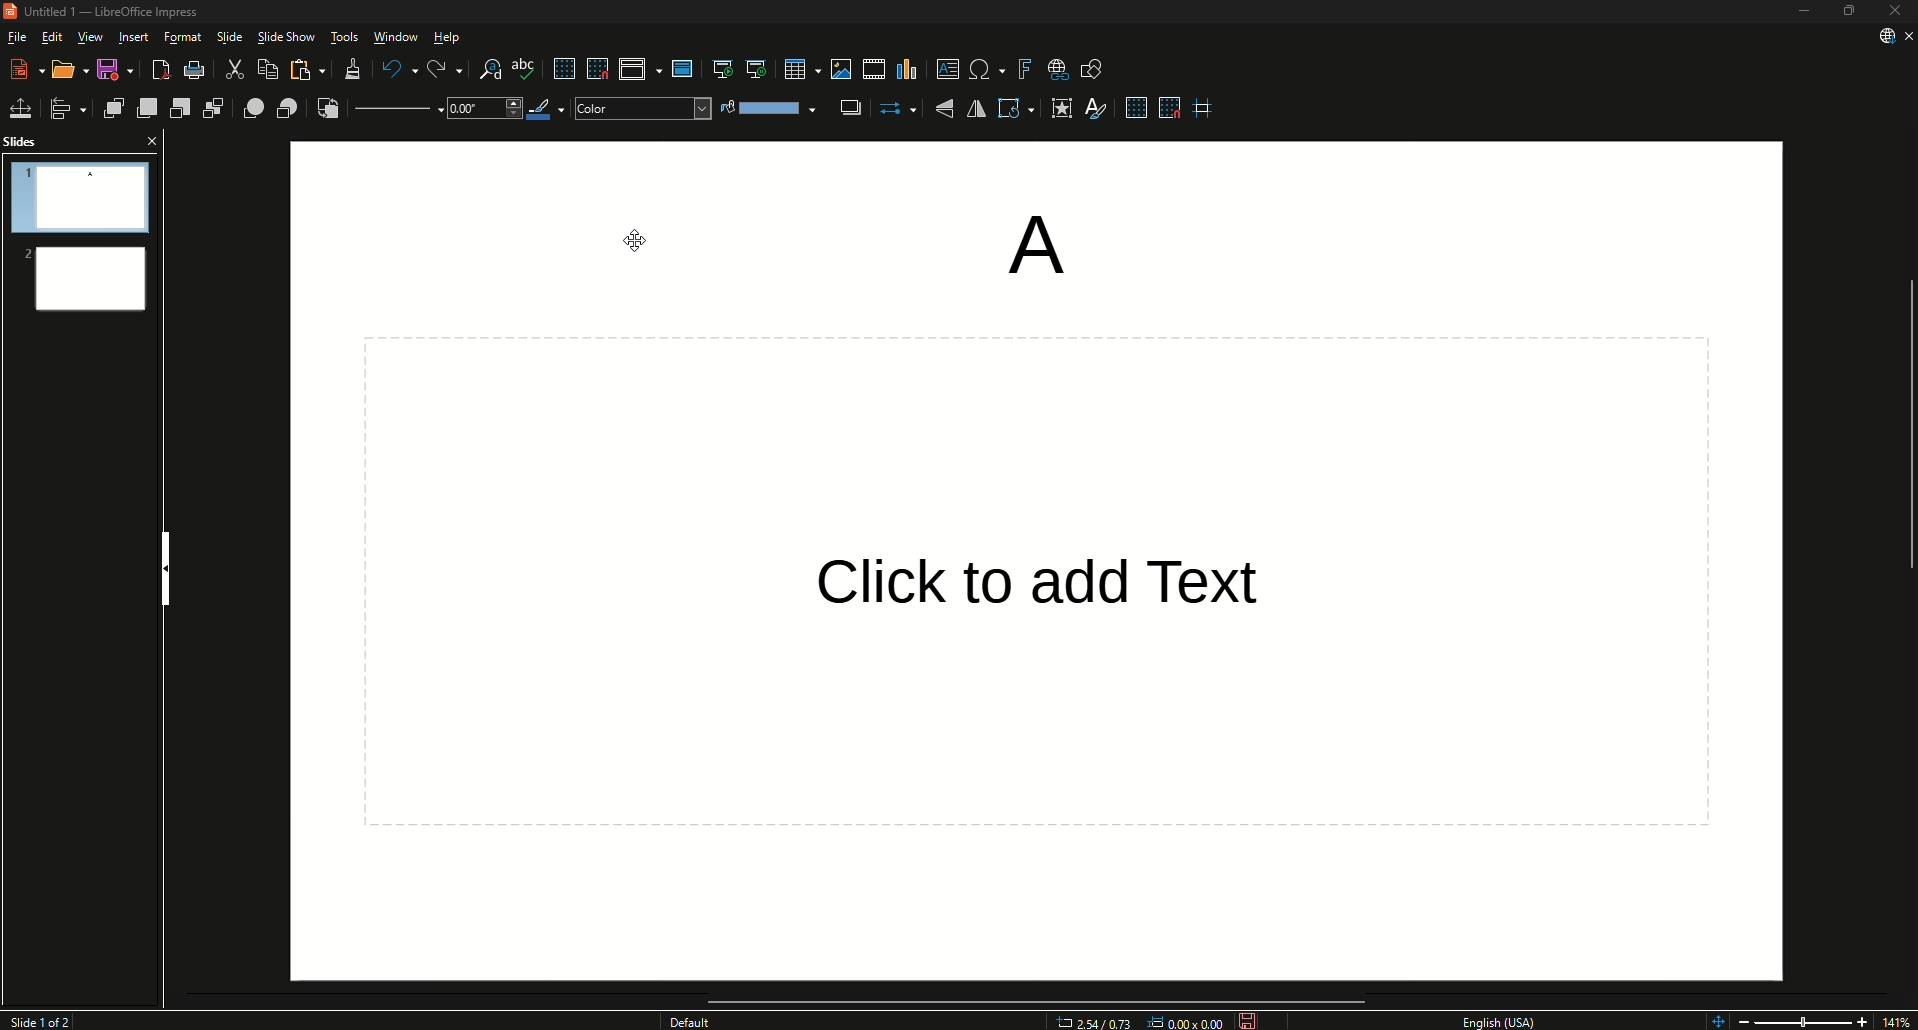  What do you see at coordinates (1878, 36) in the screenshot?
I see `Updates Available` at bounding box center [1878, 36].